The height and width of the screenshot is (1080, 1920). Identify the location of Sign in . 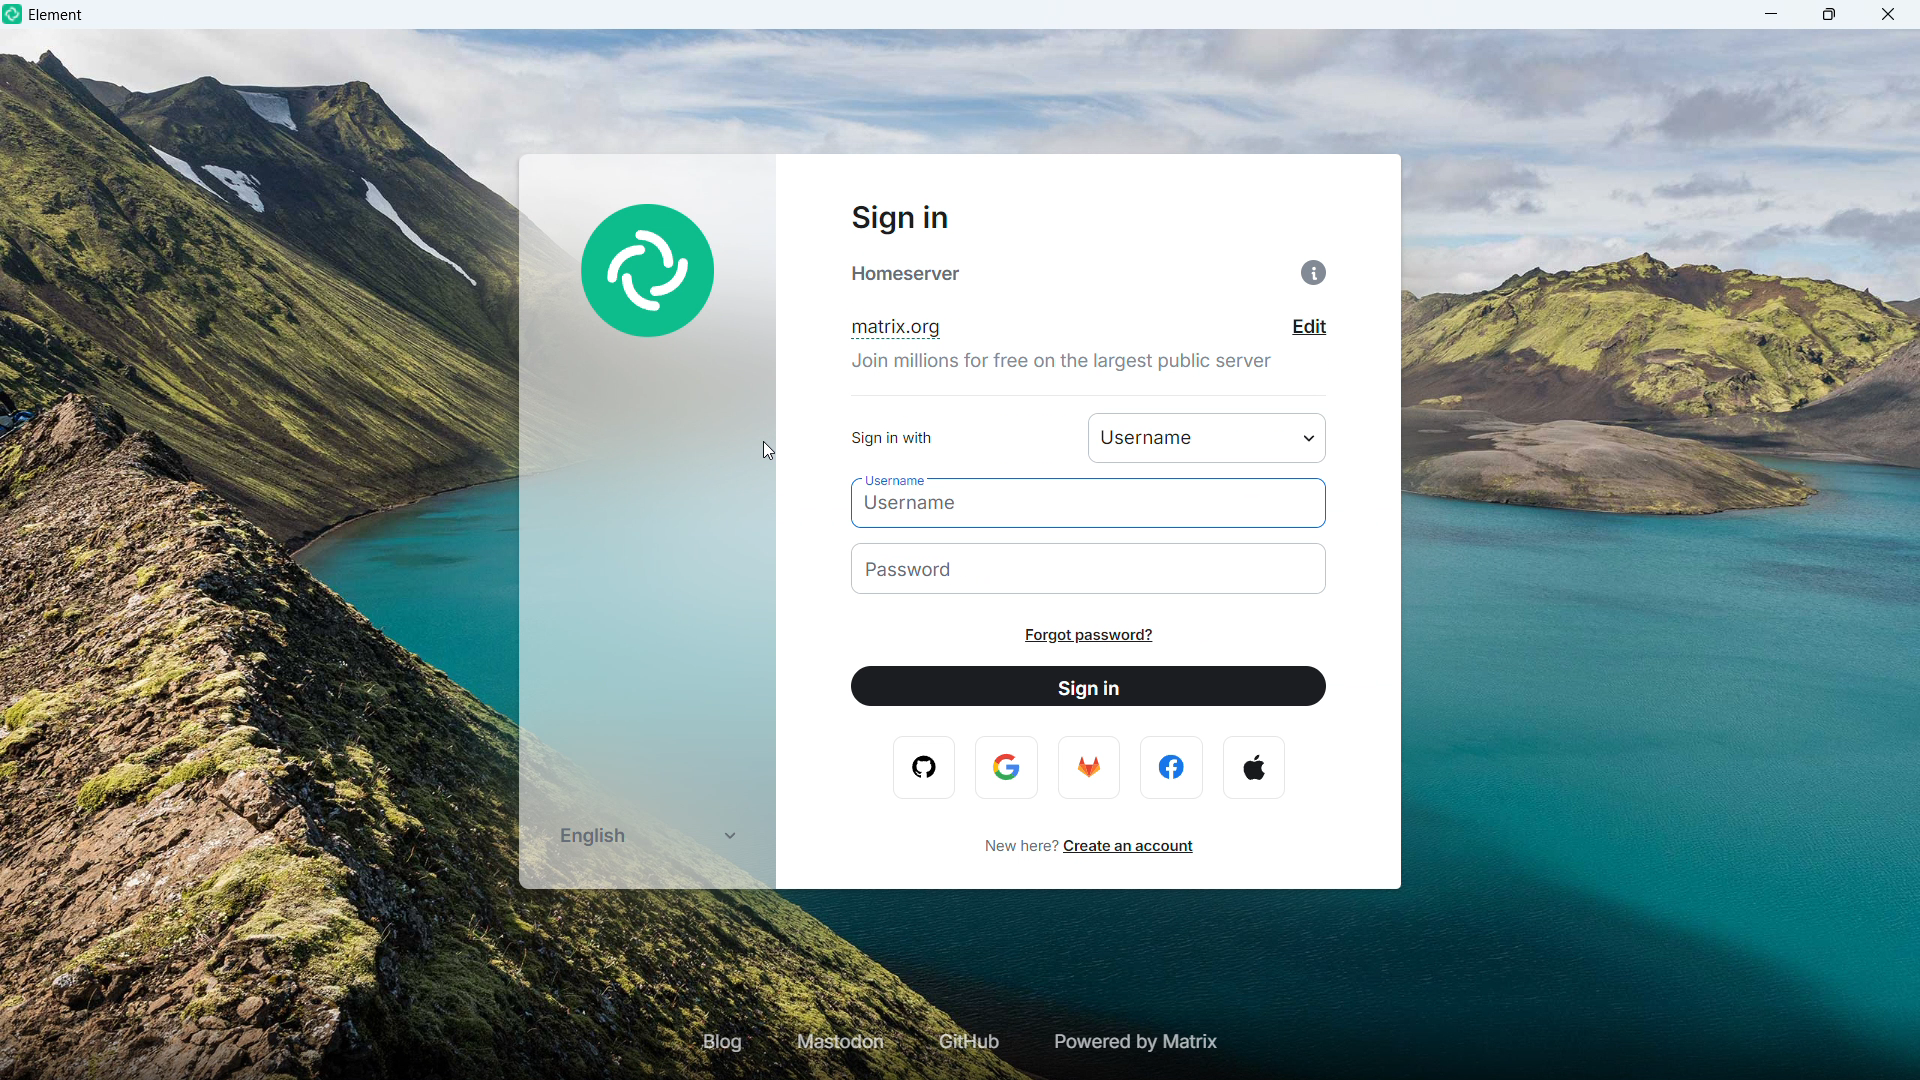
(897, 219).